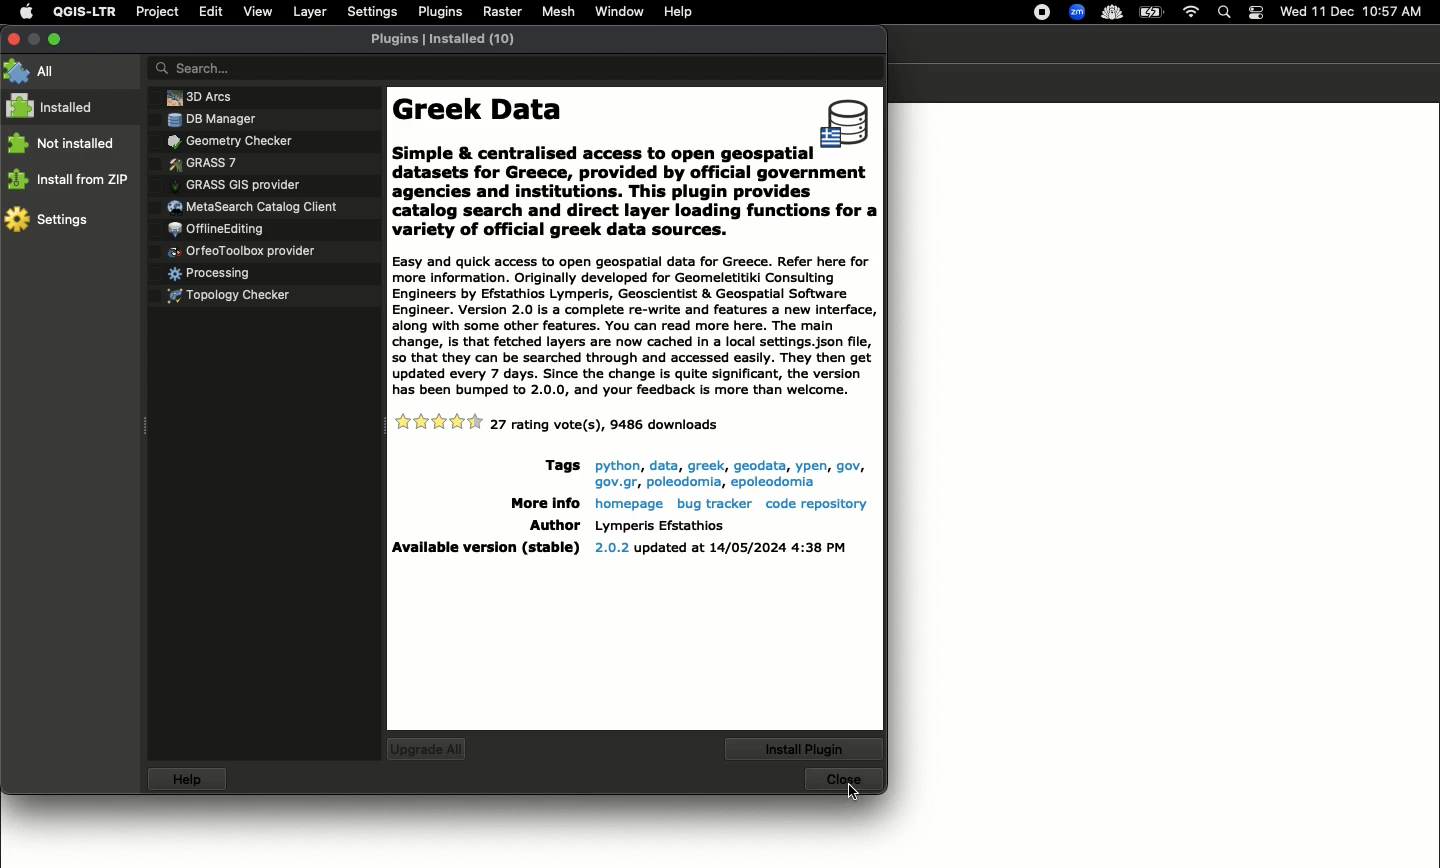 The width and height of the screenshot is (1440, 868). Describe the element at coordinates (615, 467) in the screenshot. I see `python,` at that location.